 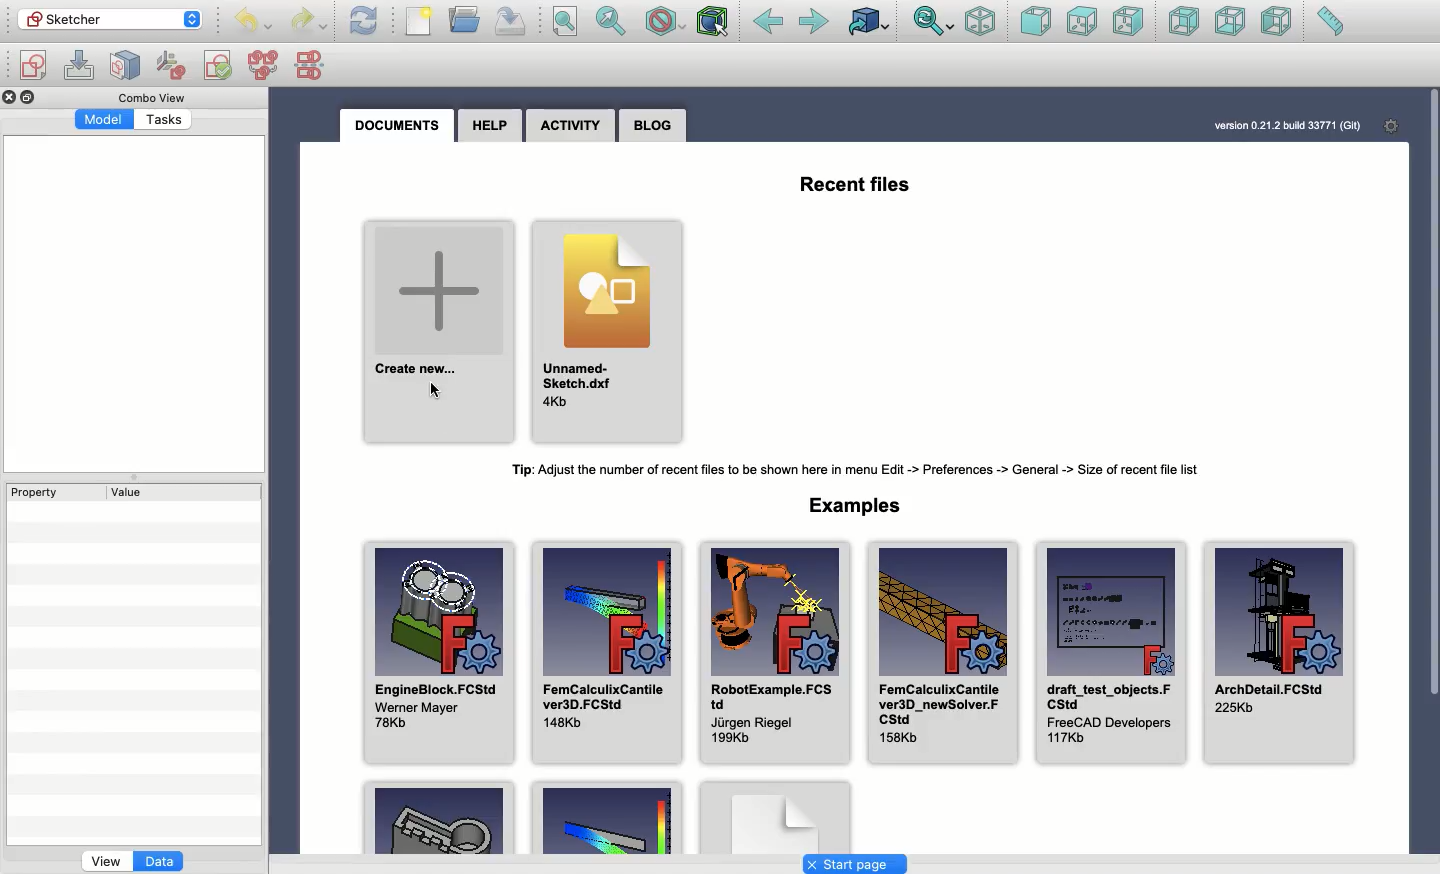 What do you see at coordinates (1330, 21) in the screenshot?
I see `Measure` at bounding box center [1330, 21].